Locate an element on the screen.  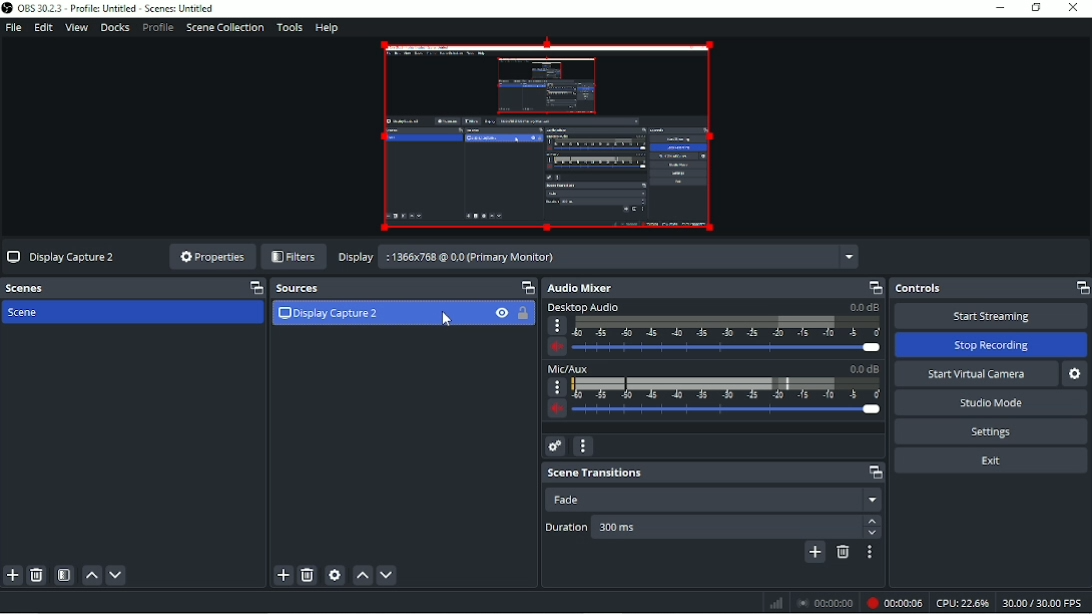
Controls is located at coordinates (990, 288).